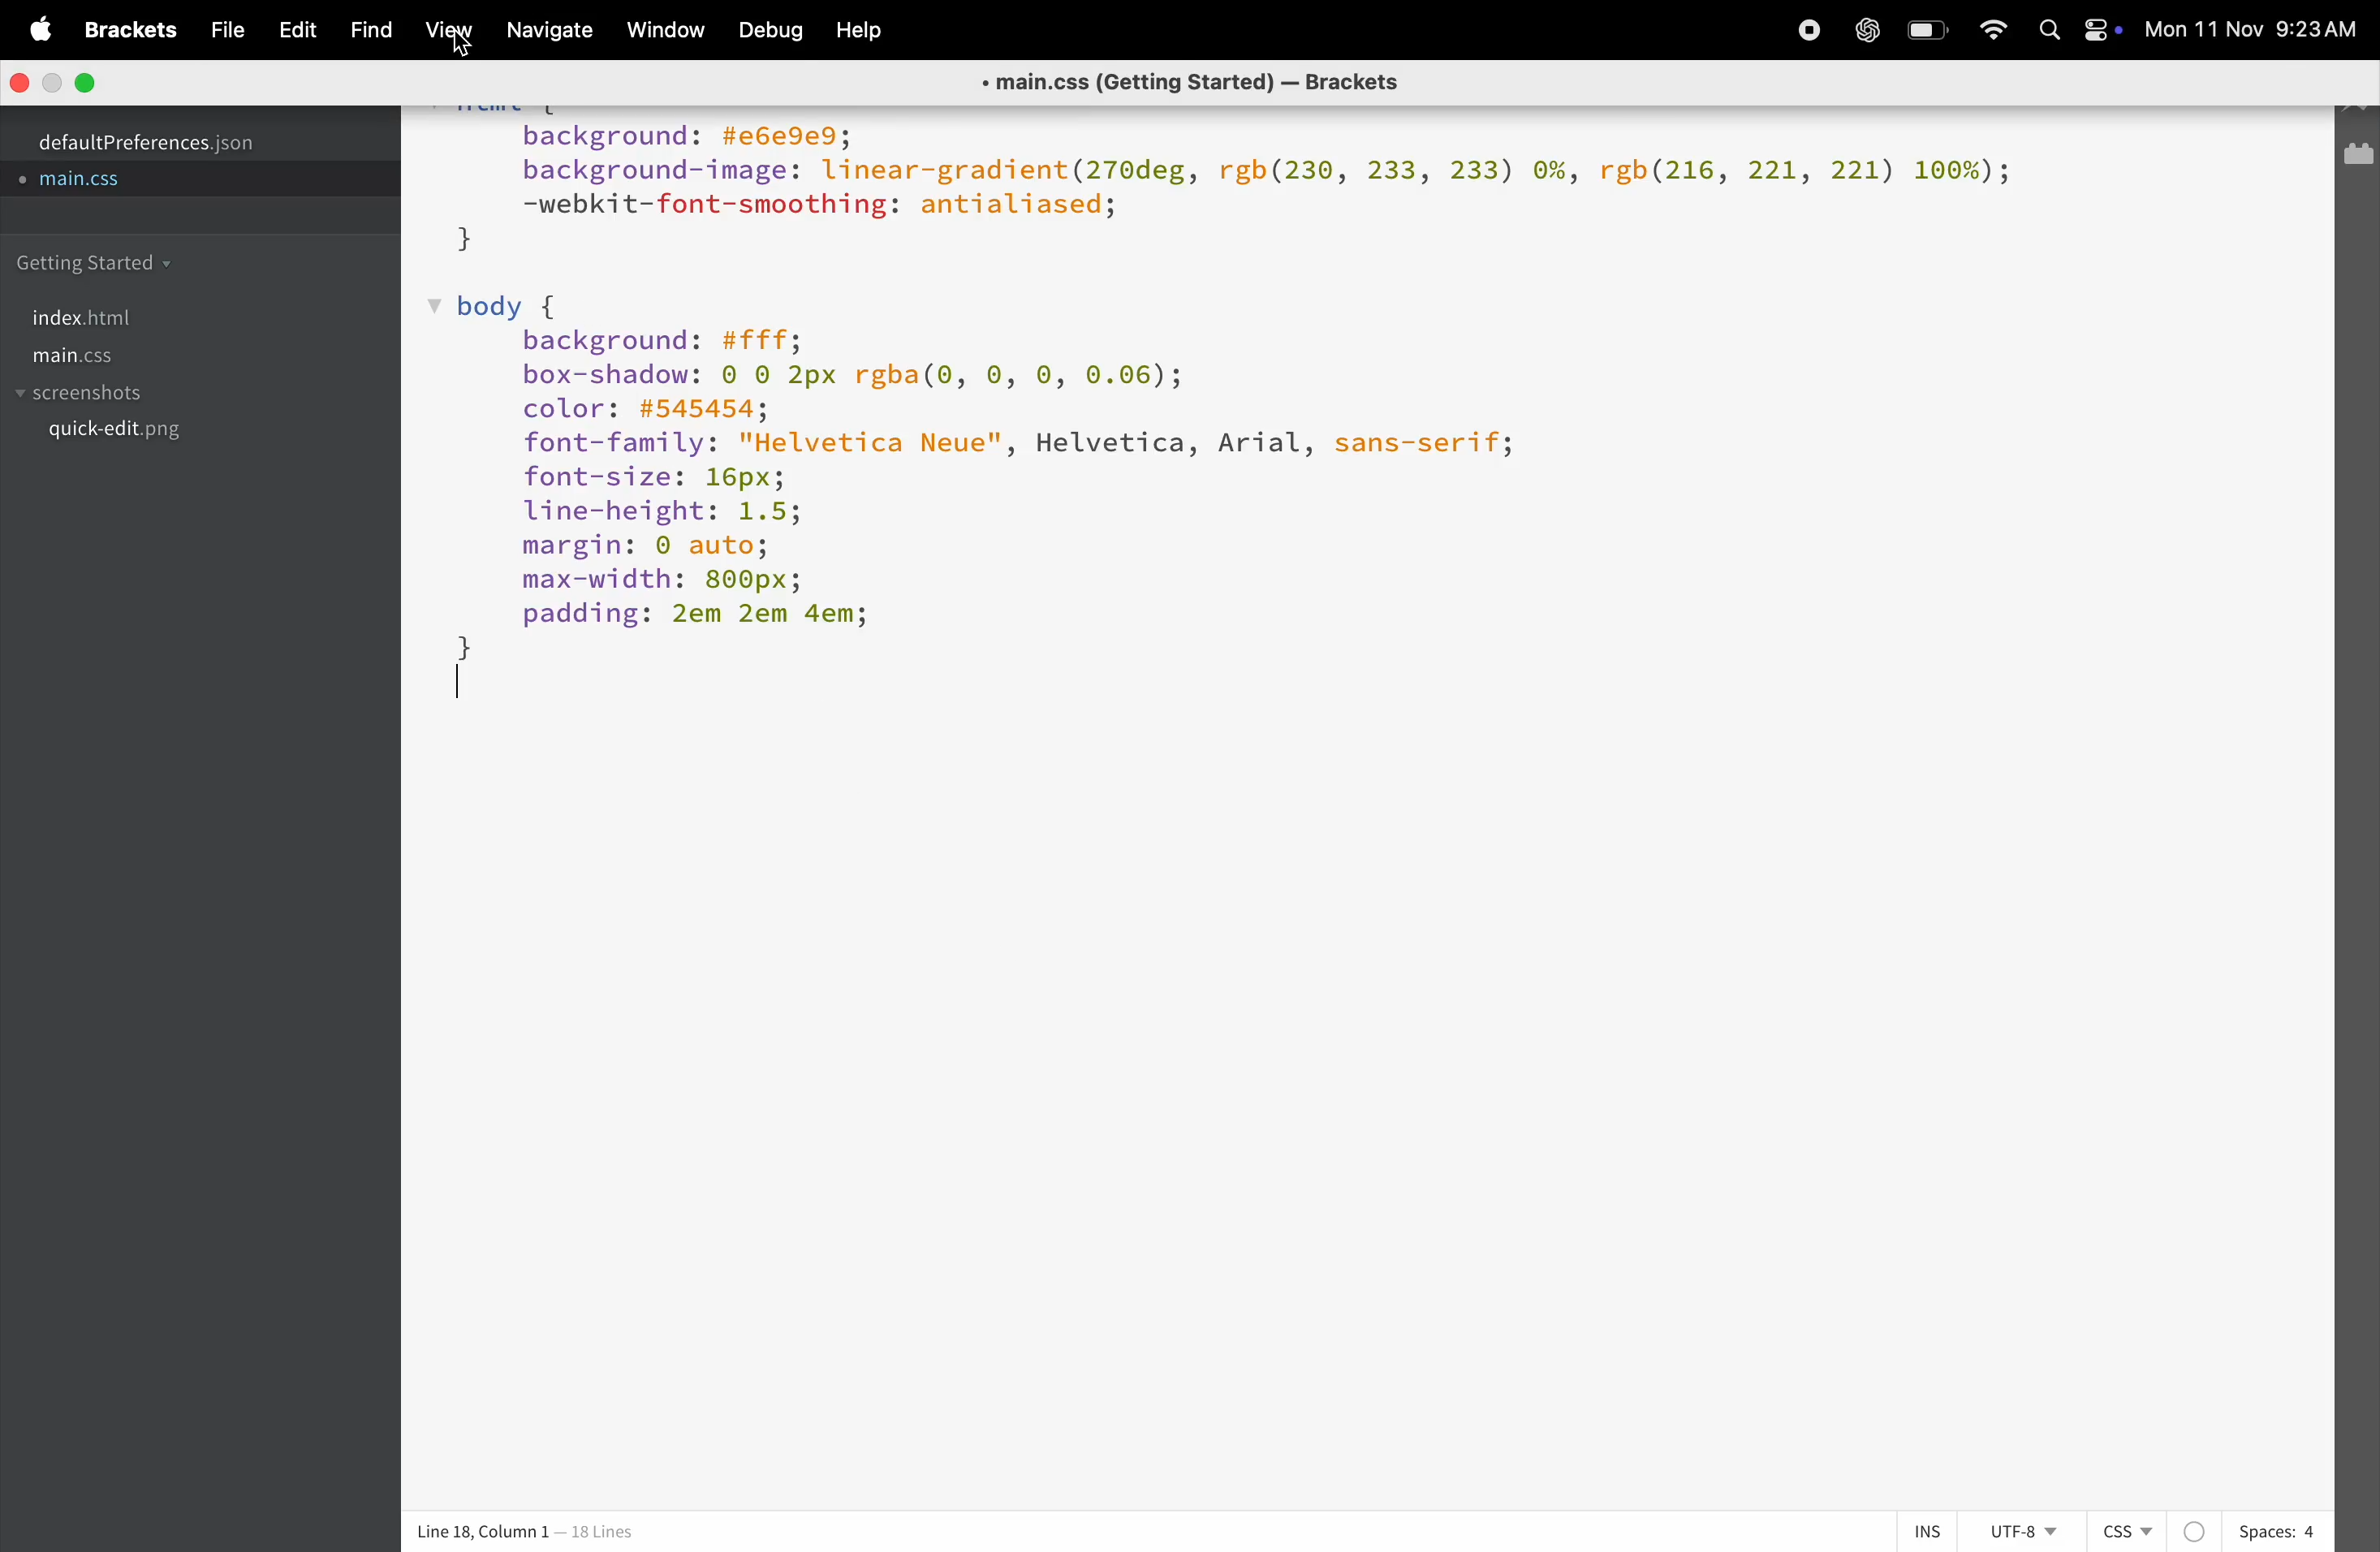 The width and height of the screenshot is (2380, 1552). What do you see at coordinates (289, 28) in the screenshot?
I see `edit` at bounding box center [289, 28].